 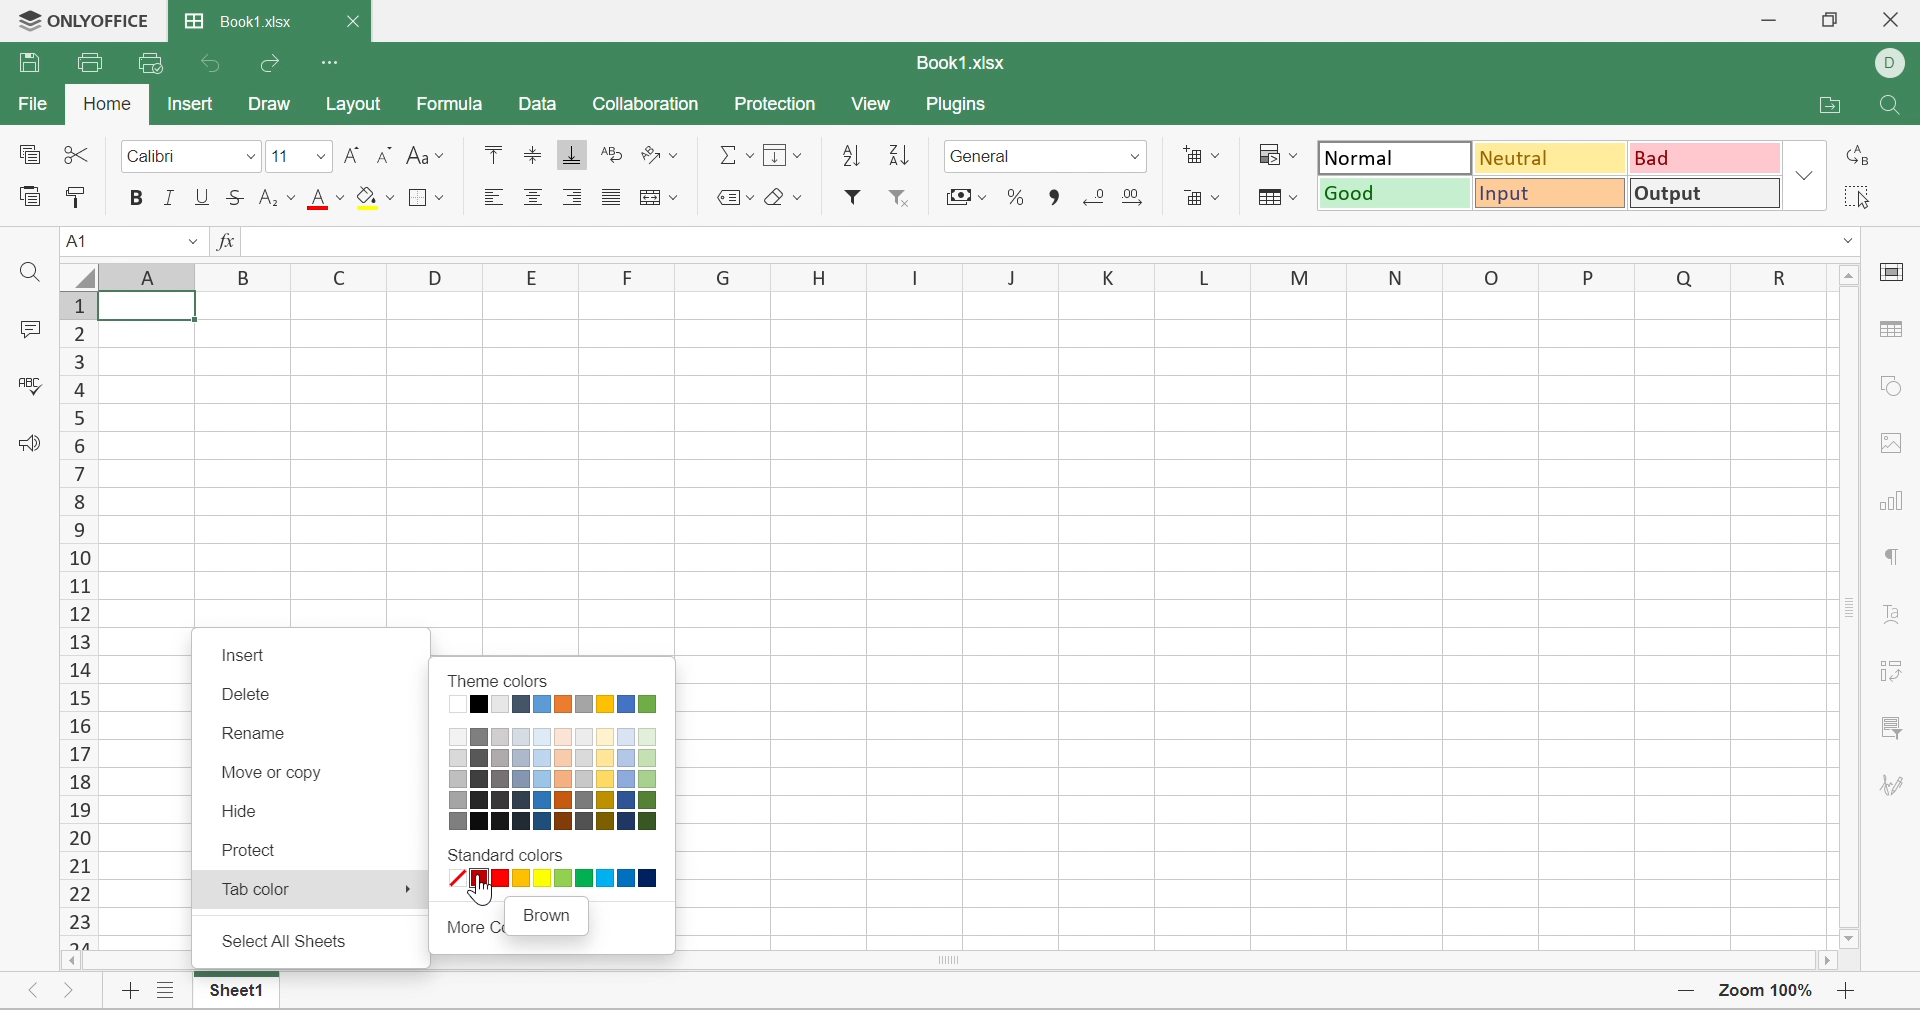 I want to click on Scroll up, so click(x=1849, y=274).